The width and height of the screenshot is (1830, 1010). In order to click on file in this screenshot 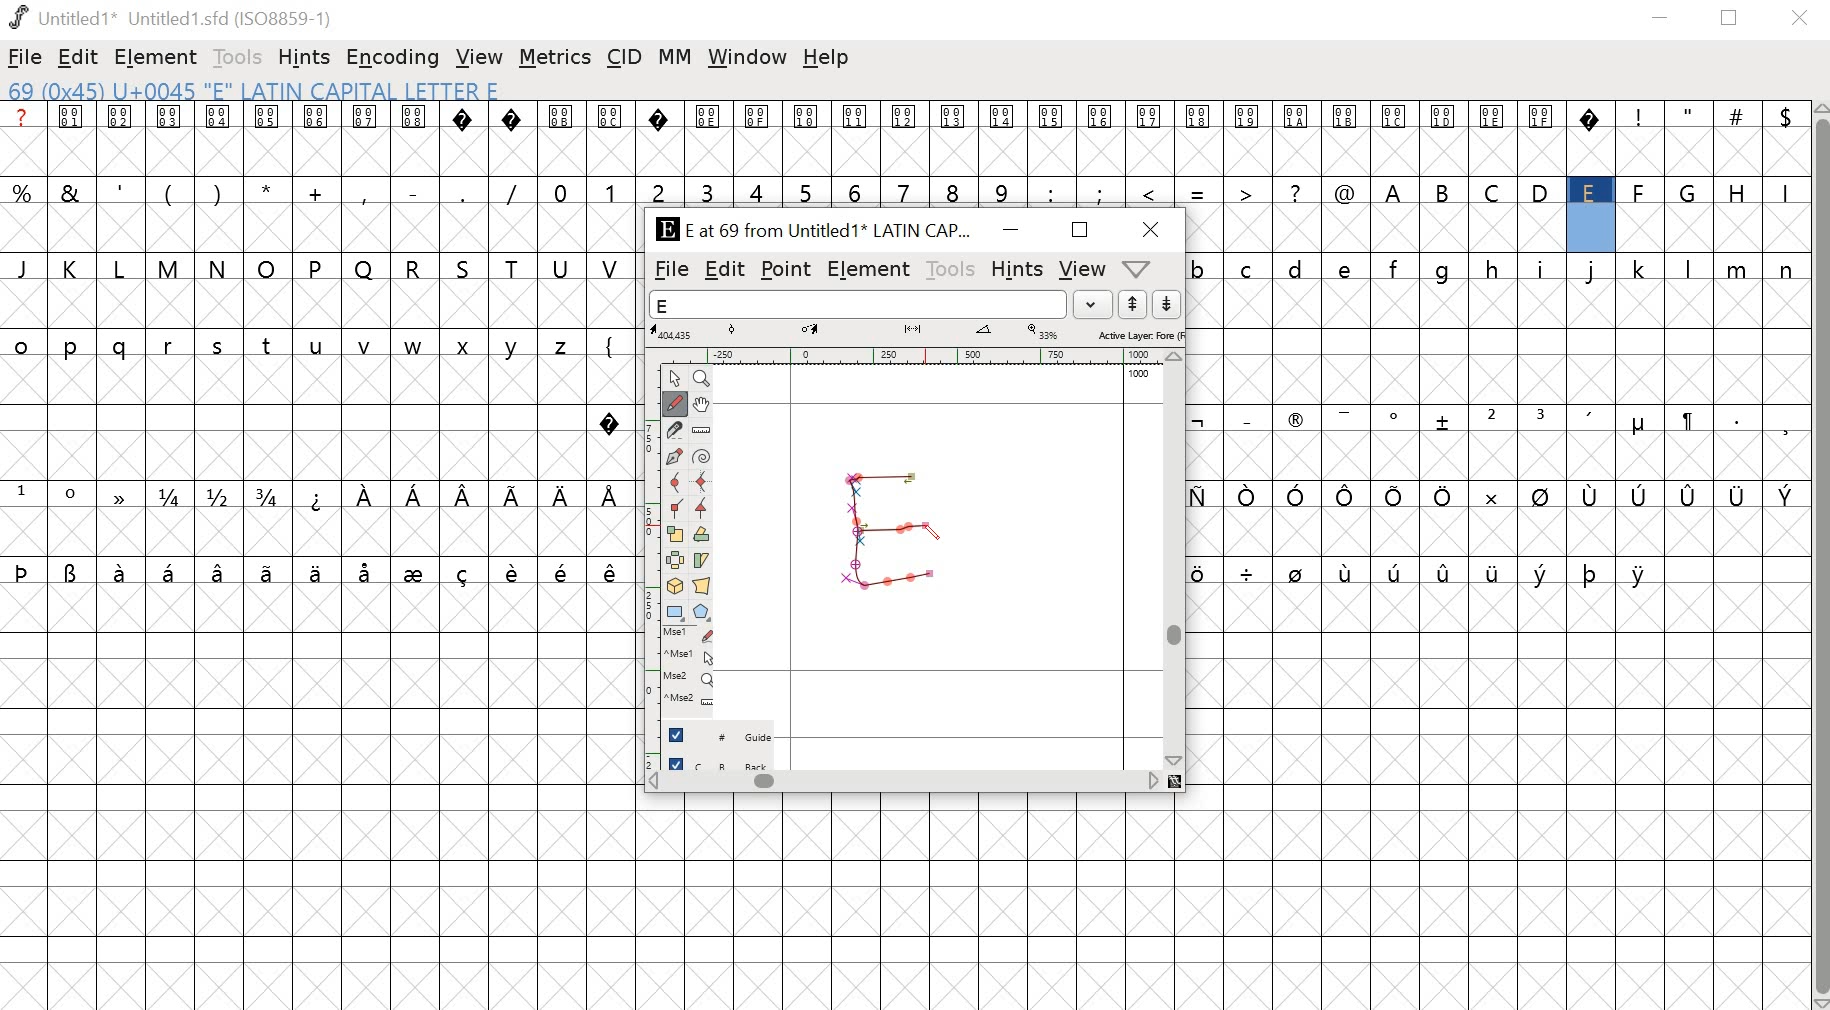, I will do `click(25, 59)`.